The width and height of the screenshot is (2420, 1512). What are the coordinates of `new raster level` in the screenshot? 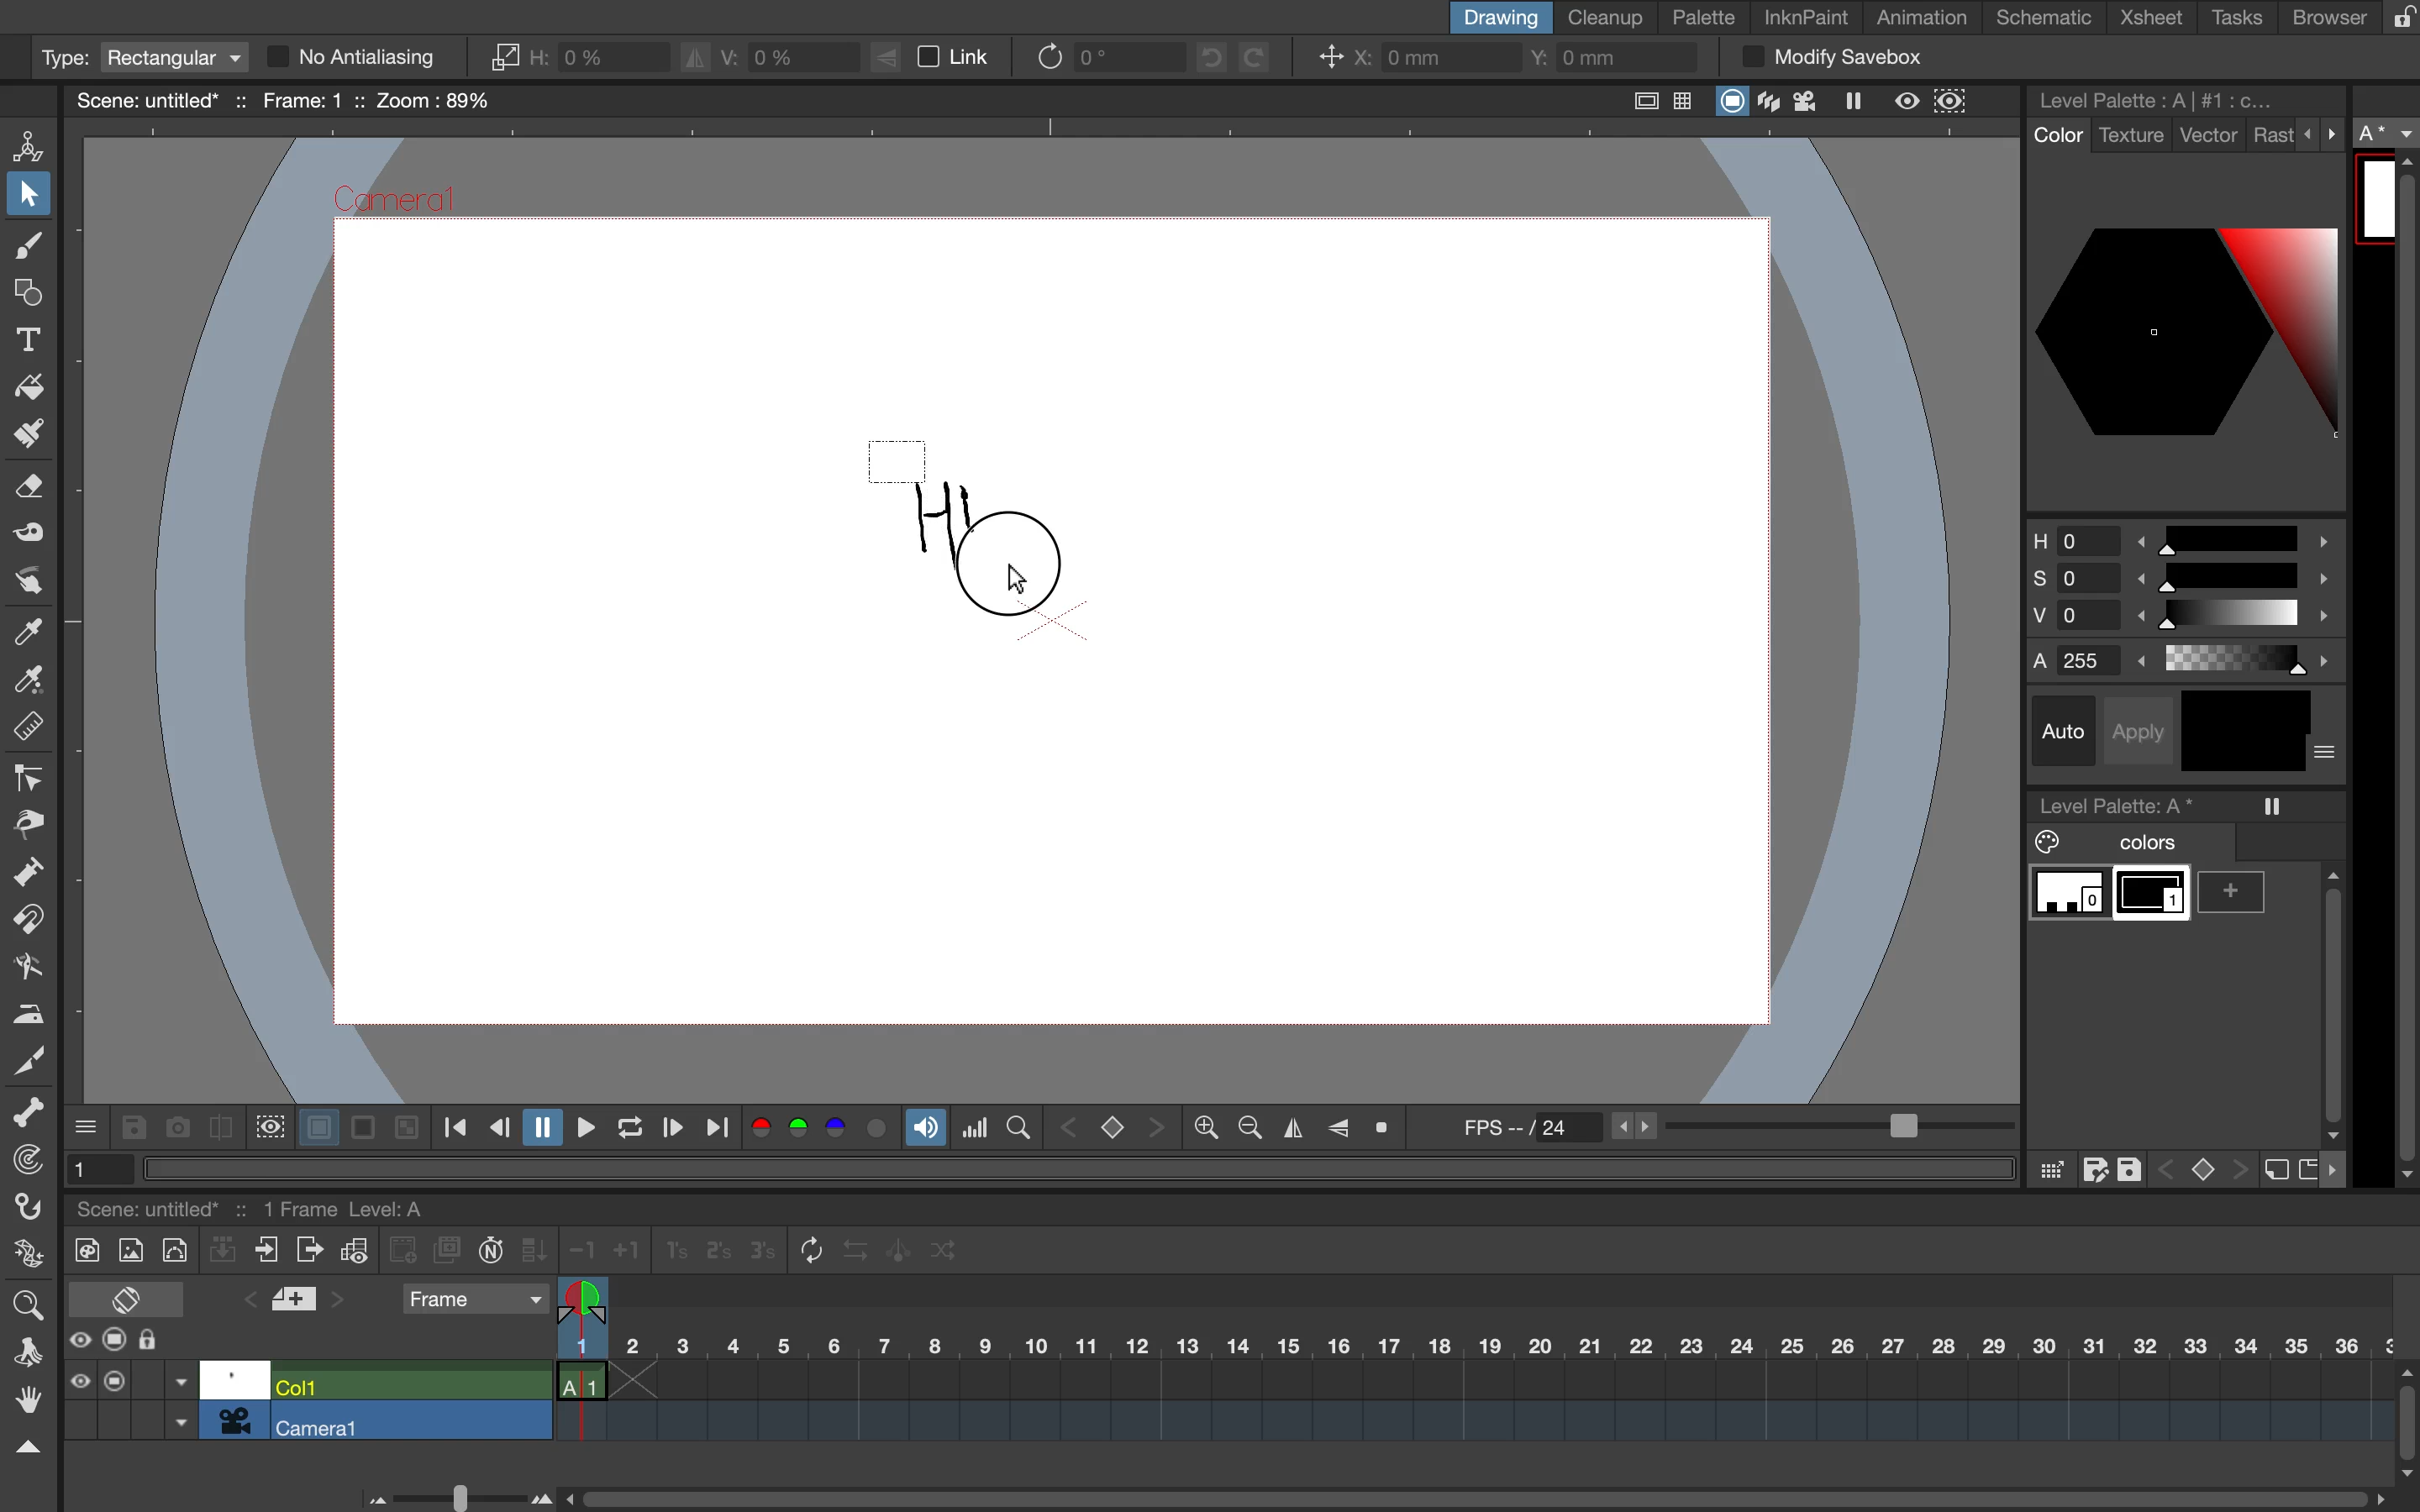 It's located at (129, 1252).